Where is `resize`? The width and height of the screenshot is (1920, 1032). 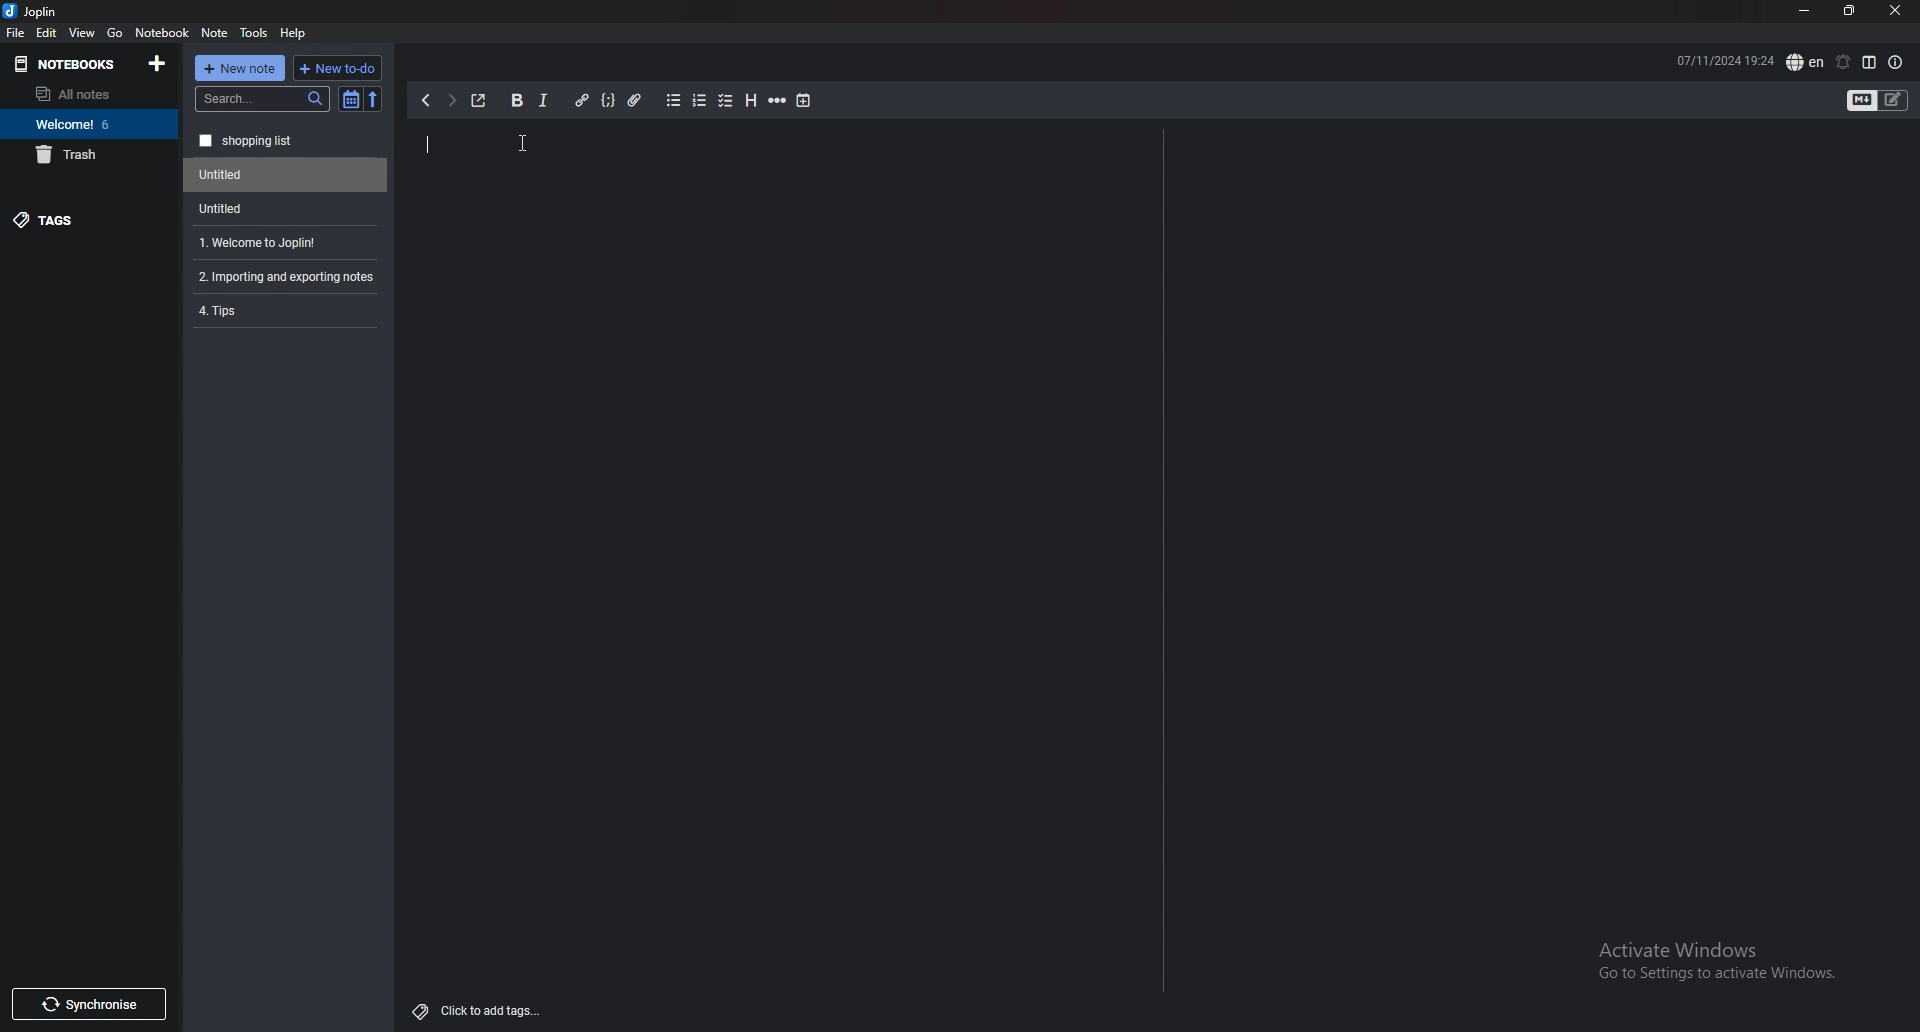 resize is located at coordinates (1849, 12).